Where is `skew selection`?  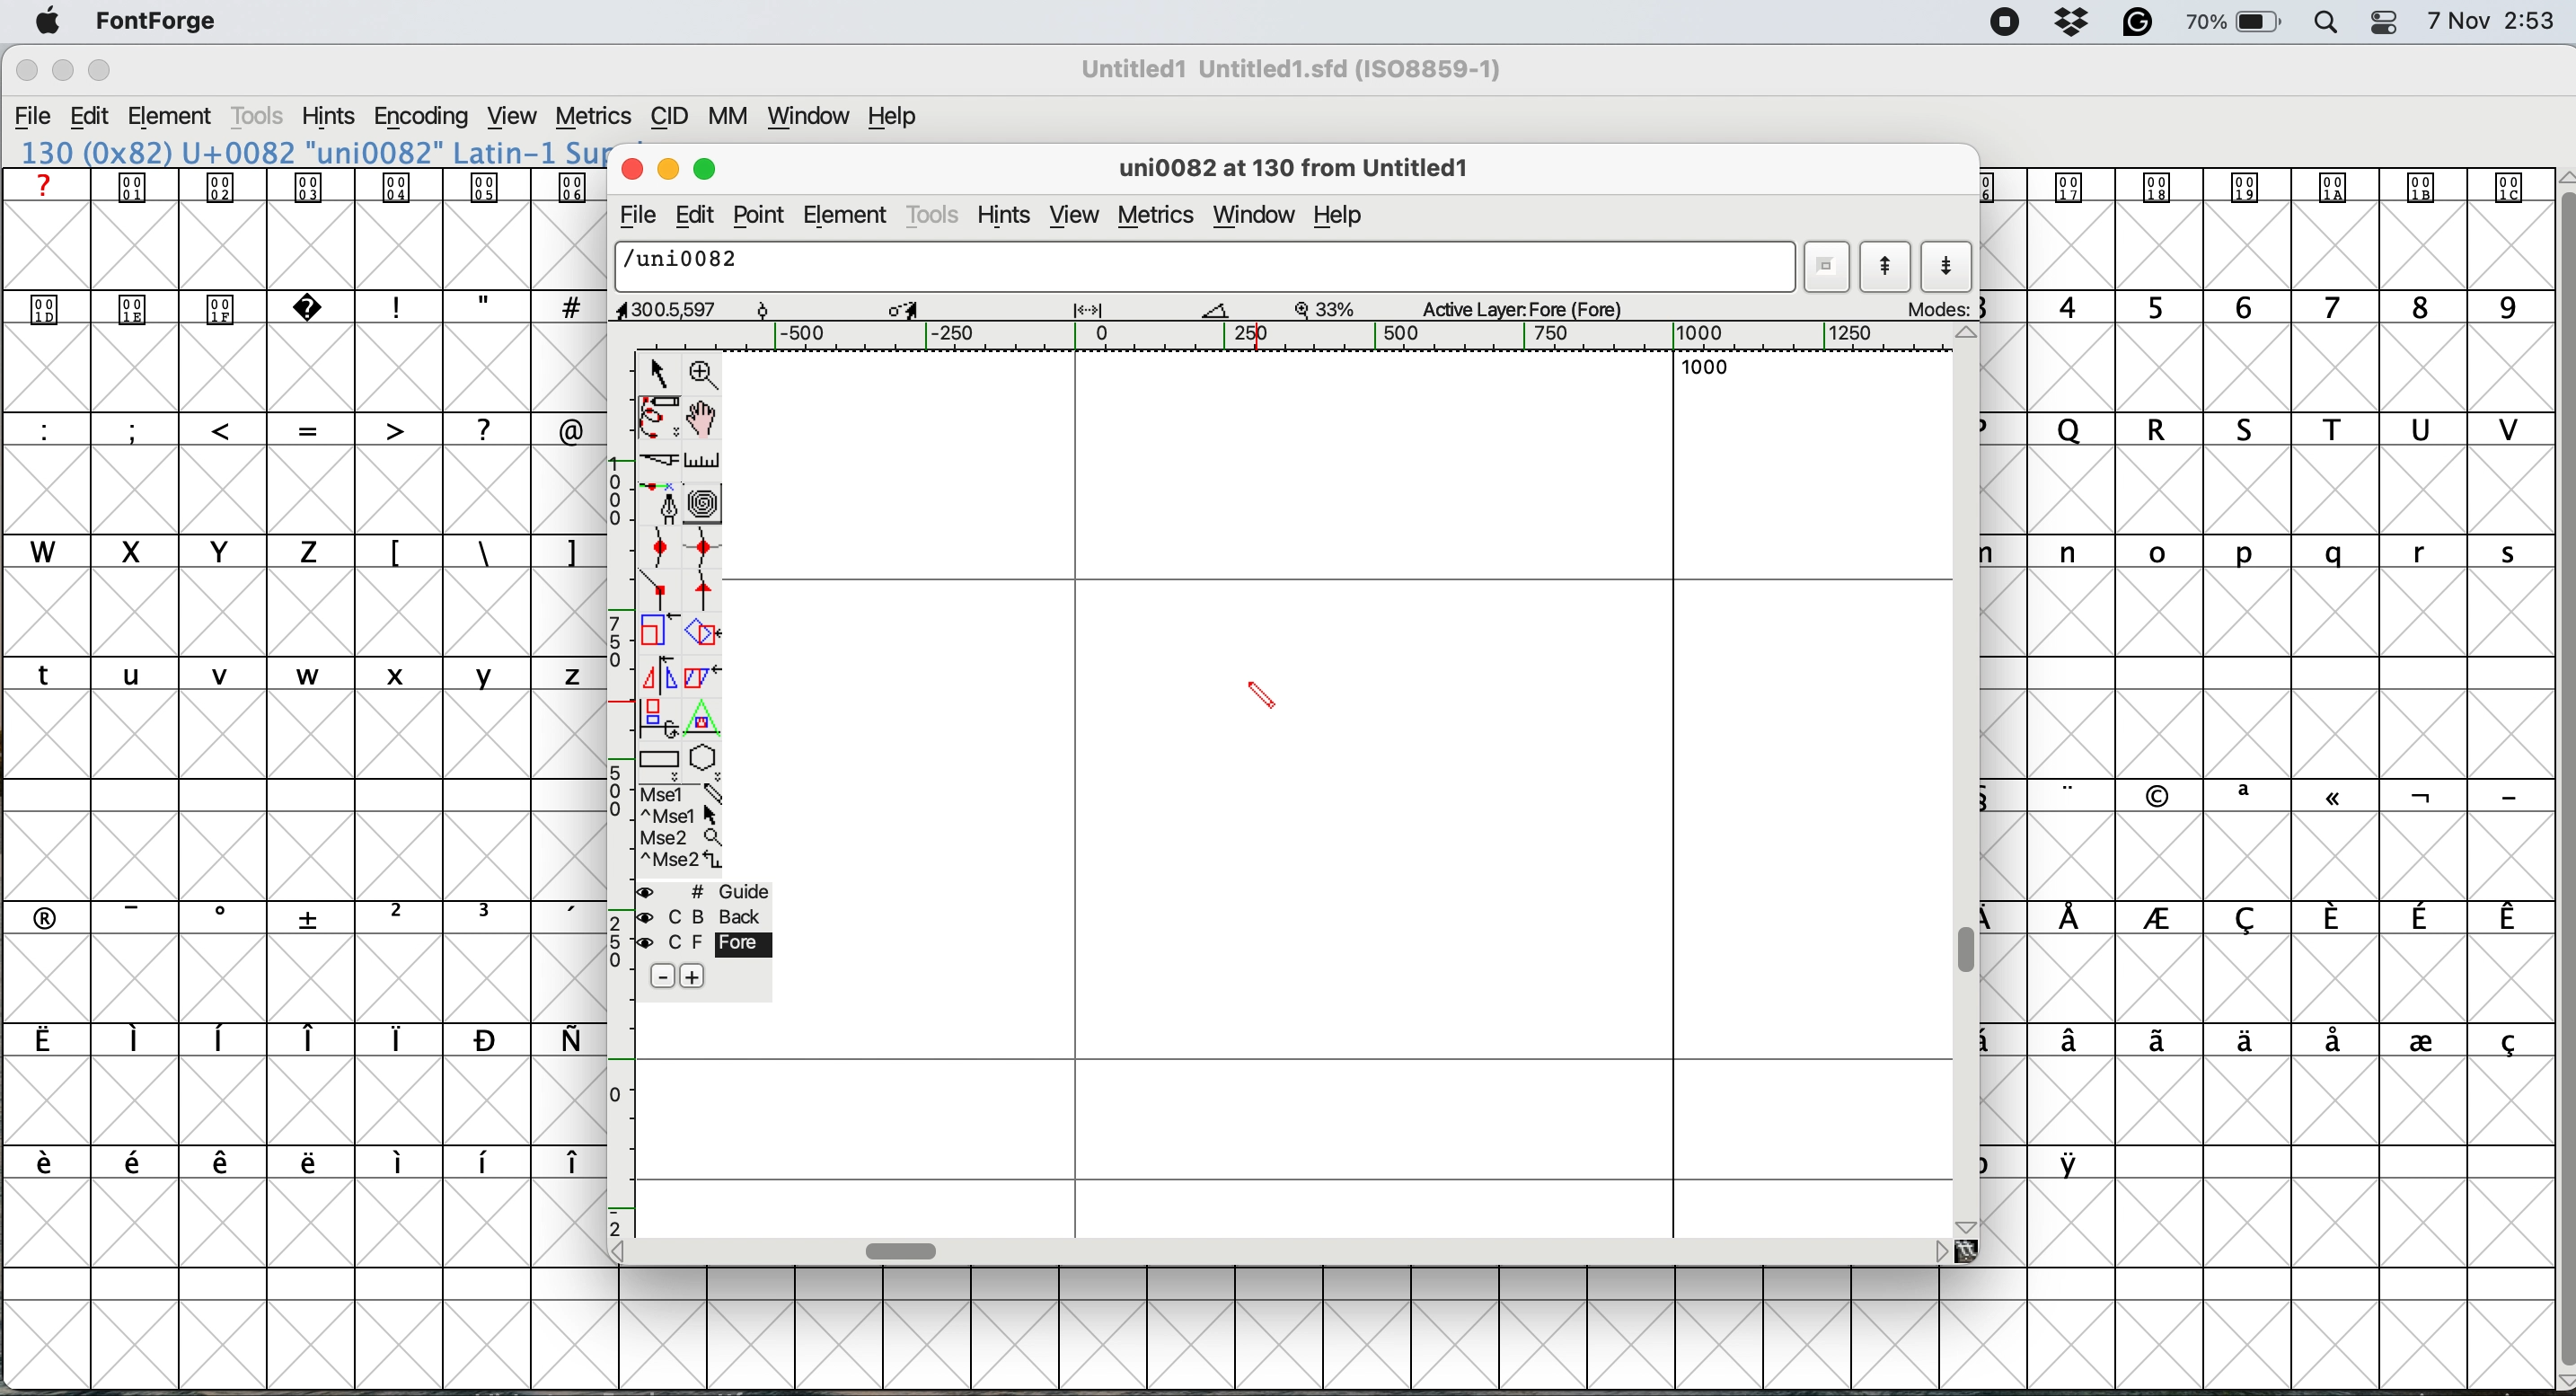
skew selection is located at coordinates (698, 676).